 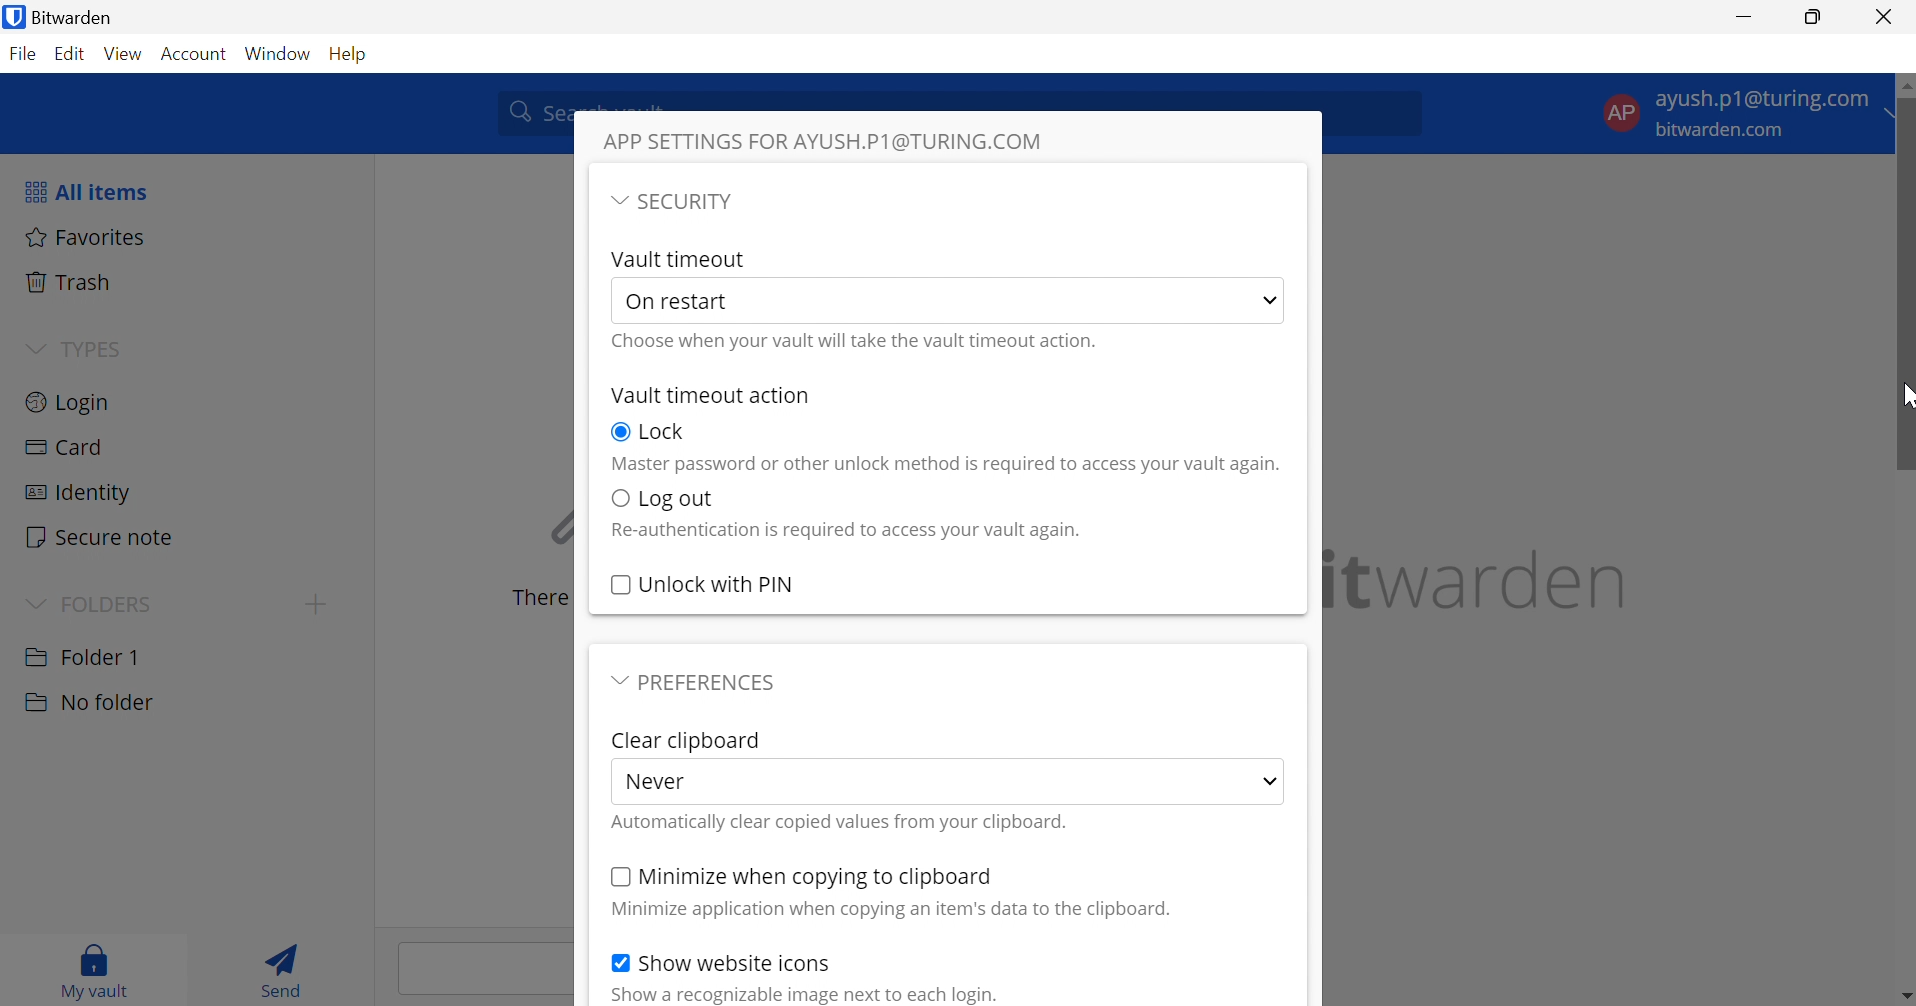 I want to click on Automatically clear copied values from your clipboard., so click(x=840, y=823).